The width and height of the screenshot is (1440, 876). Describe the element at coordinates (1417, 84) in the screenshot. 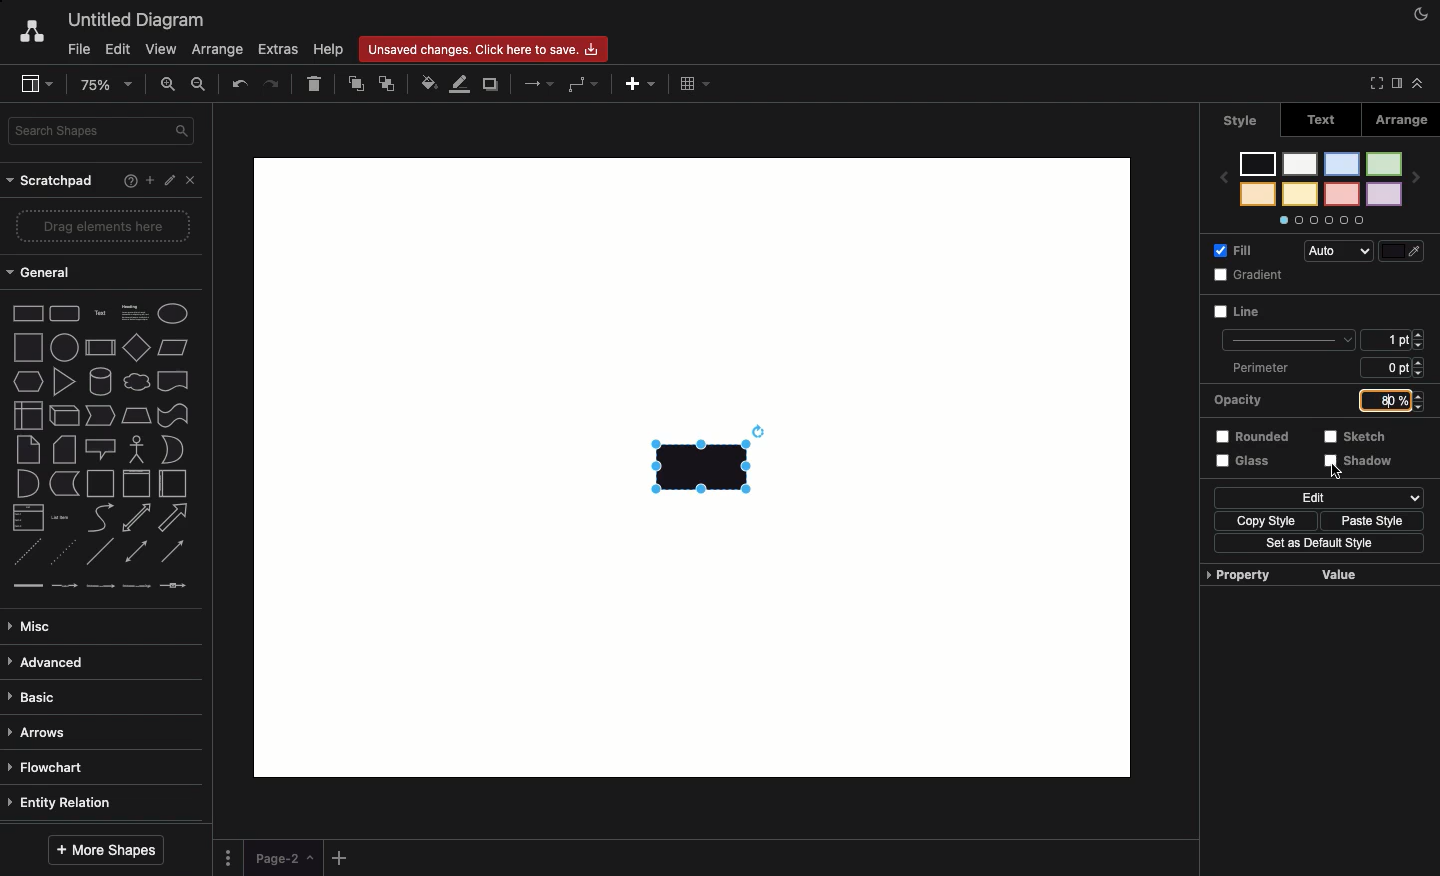

I see `Collapse` at that location.